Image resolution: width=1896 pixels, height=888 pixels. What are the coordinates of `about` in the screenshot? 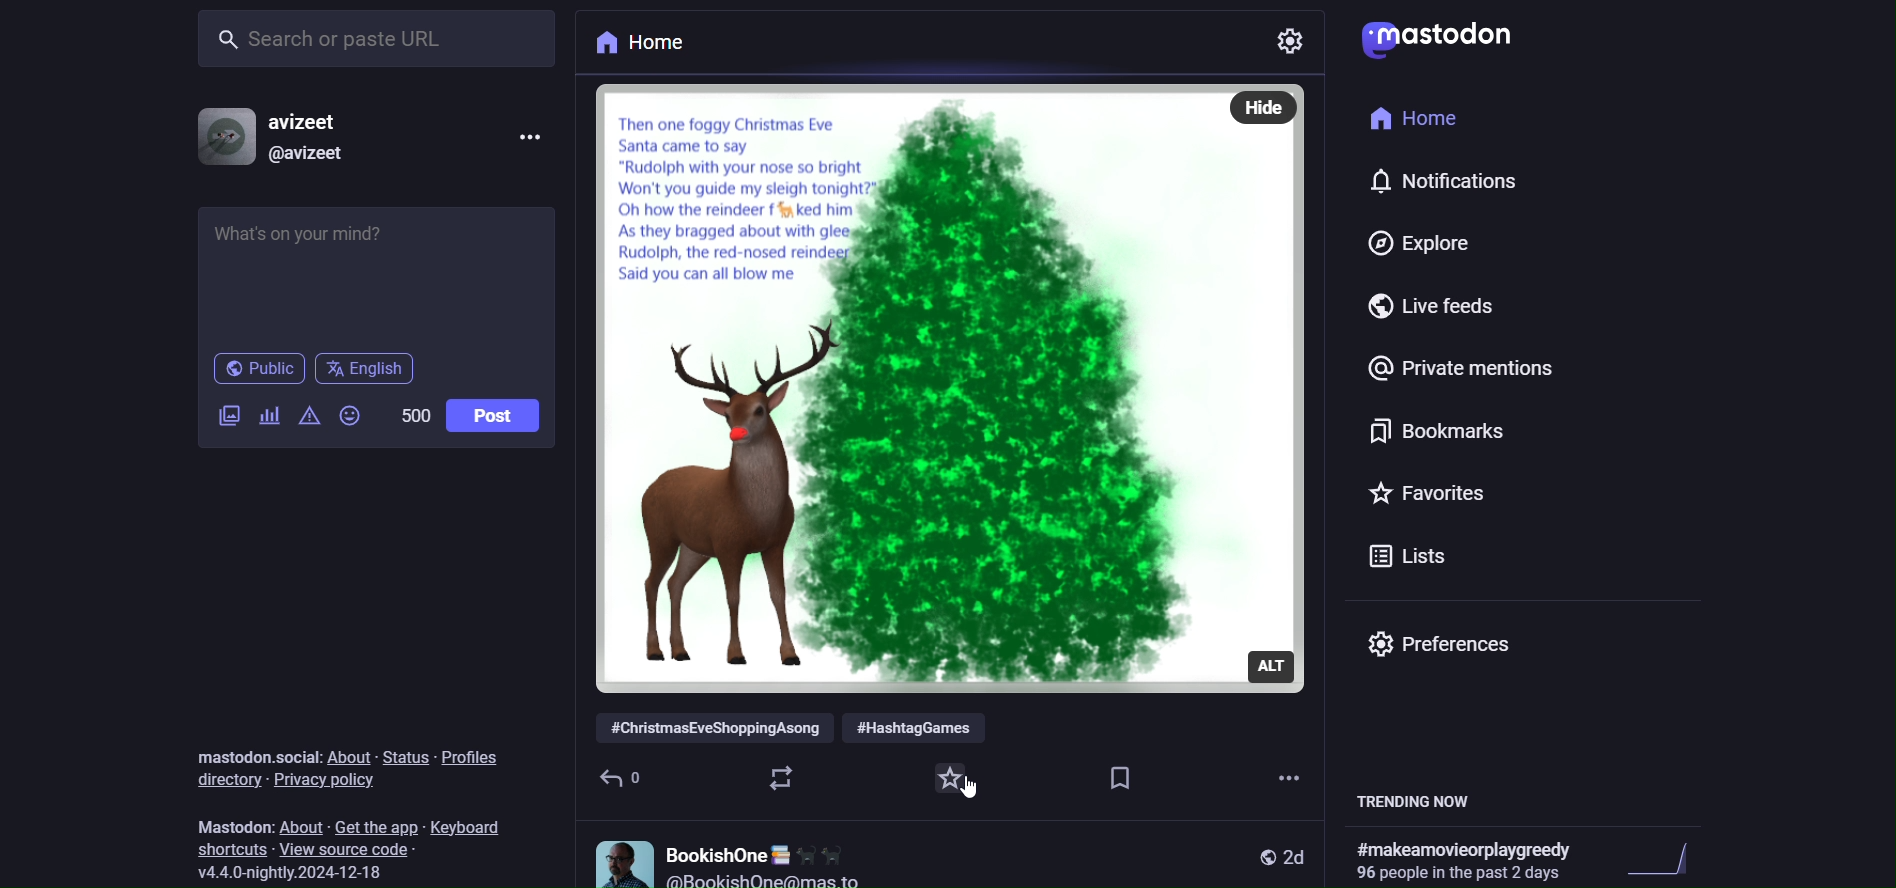 It's located at (351, 757).